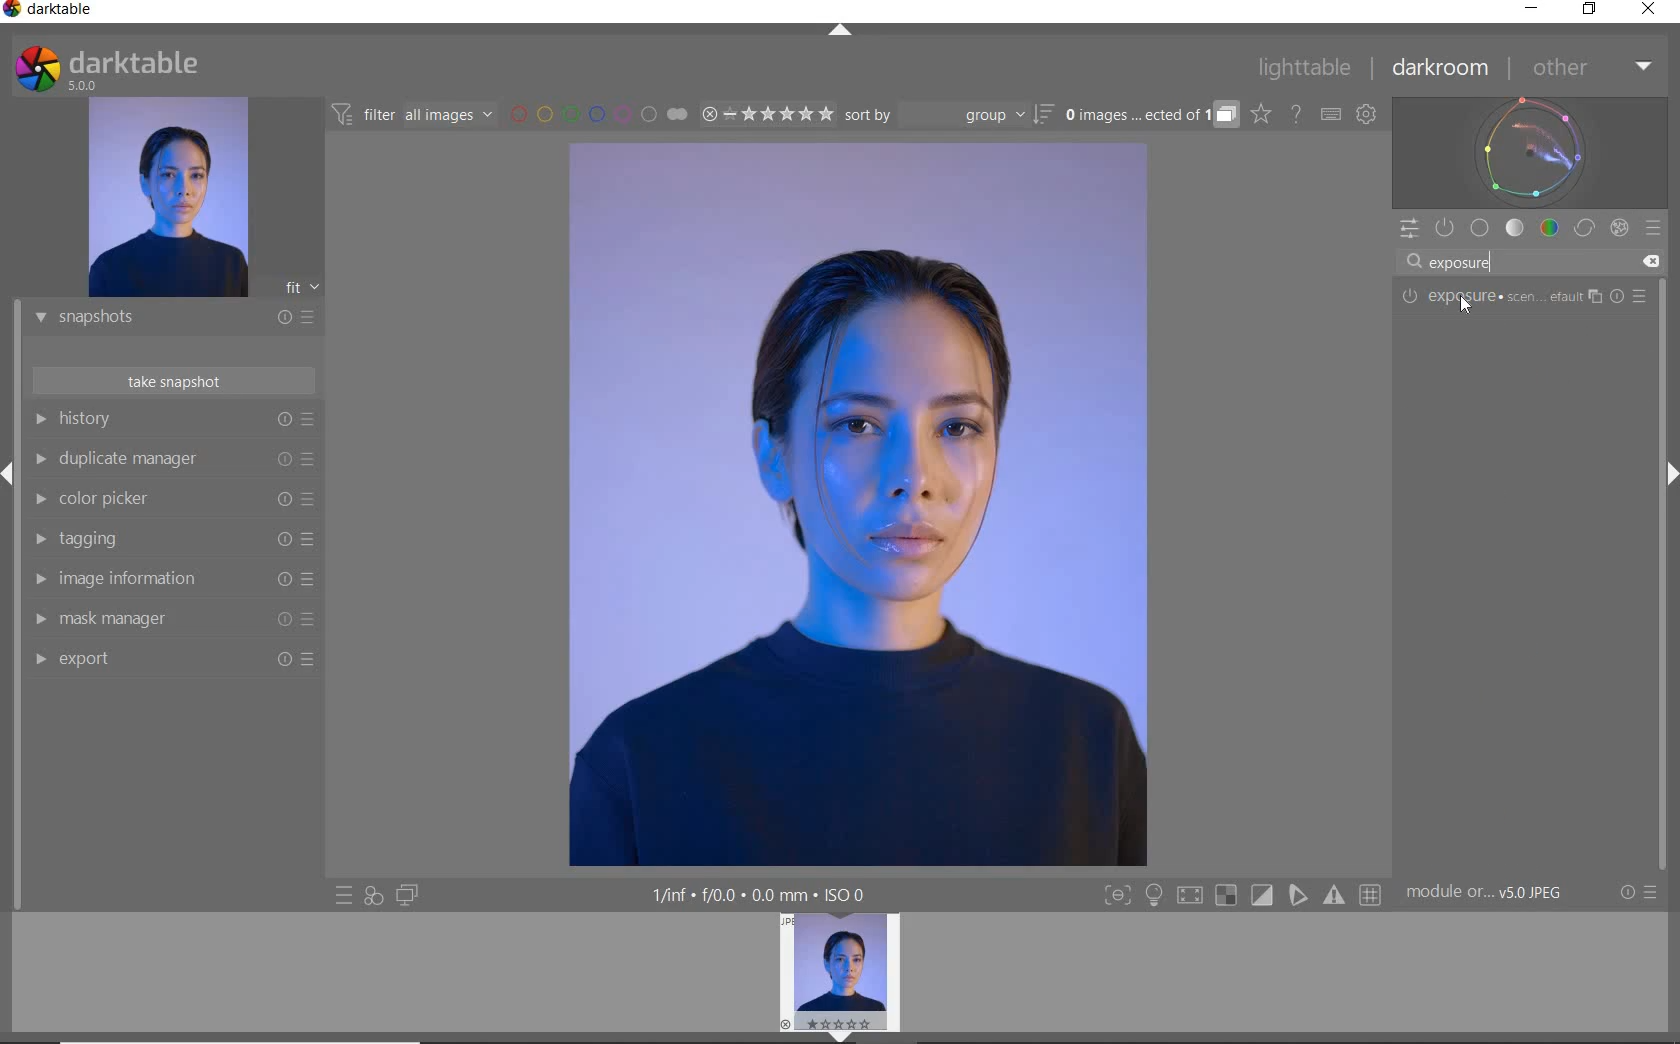 This screenshot has width=1680, height=1044. I want to click on Button, so click(1336, 895).